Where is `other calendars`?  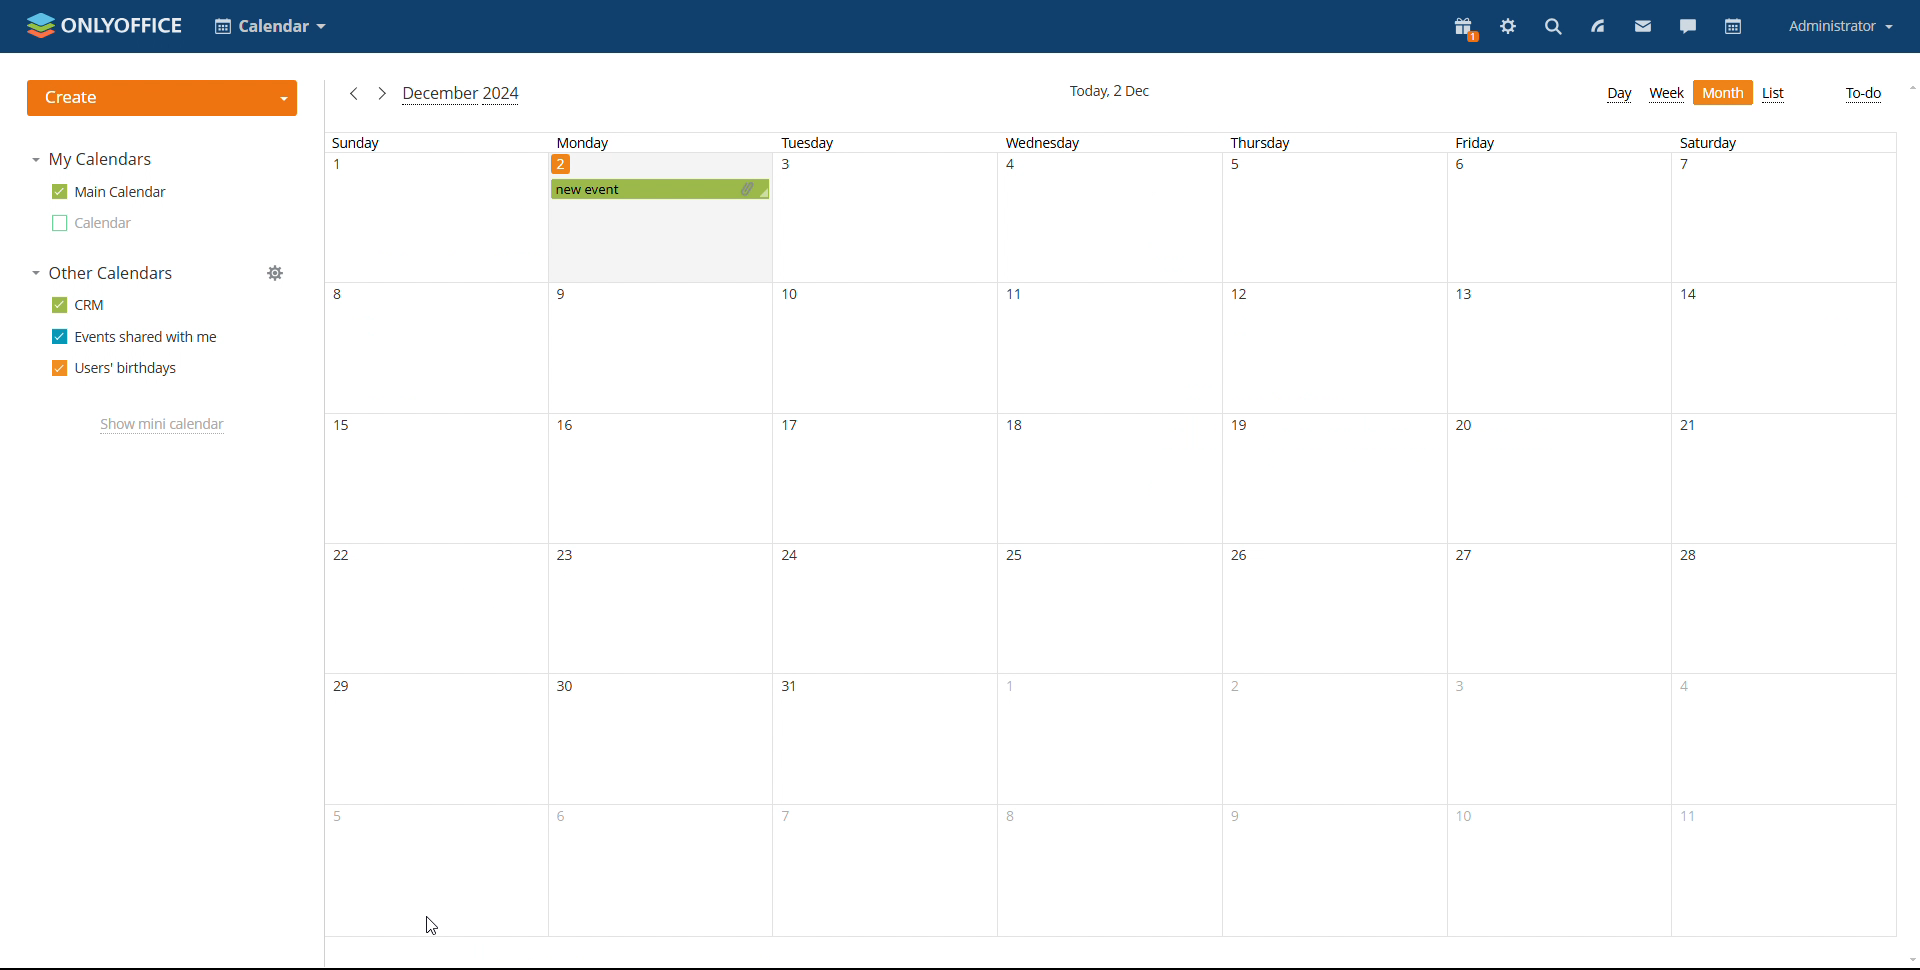 other calendars is located at coordinates (101, 273).